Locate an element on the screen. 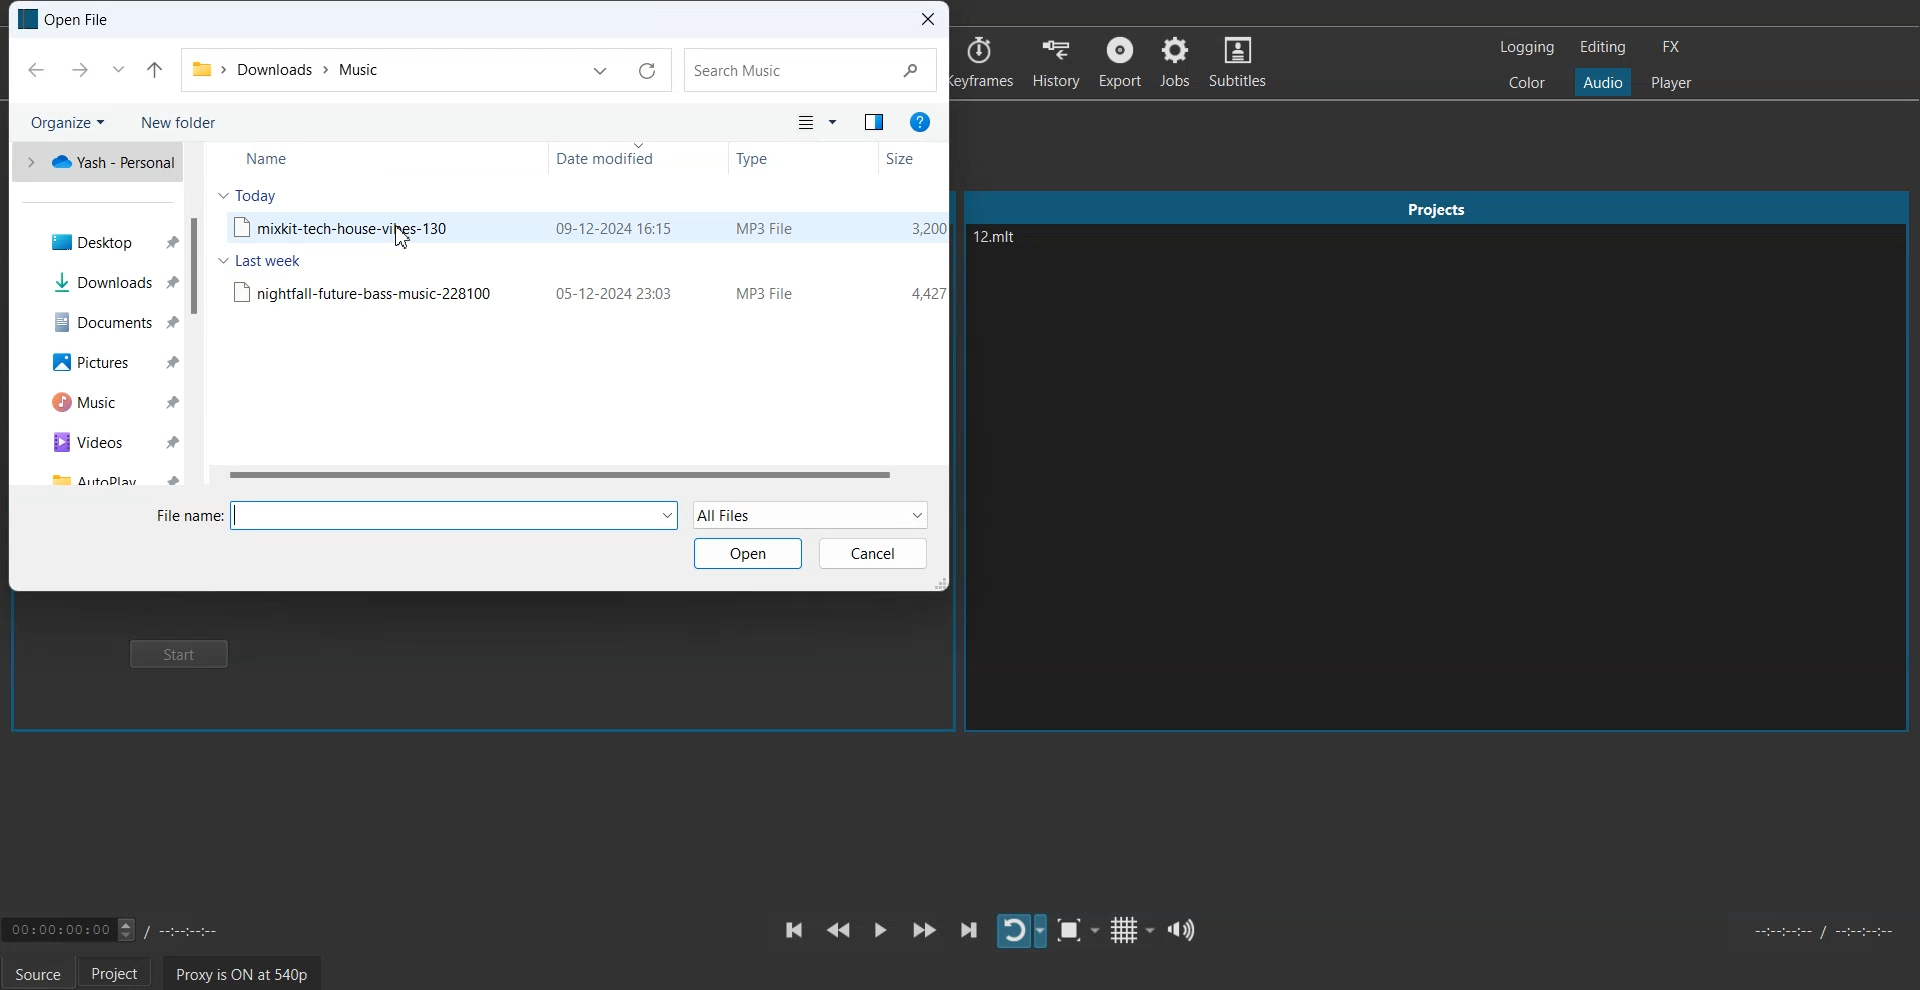 The height and width of the screenshot is (990, 1920). Show the volume control is located at coordinates (1183, 929).